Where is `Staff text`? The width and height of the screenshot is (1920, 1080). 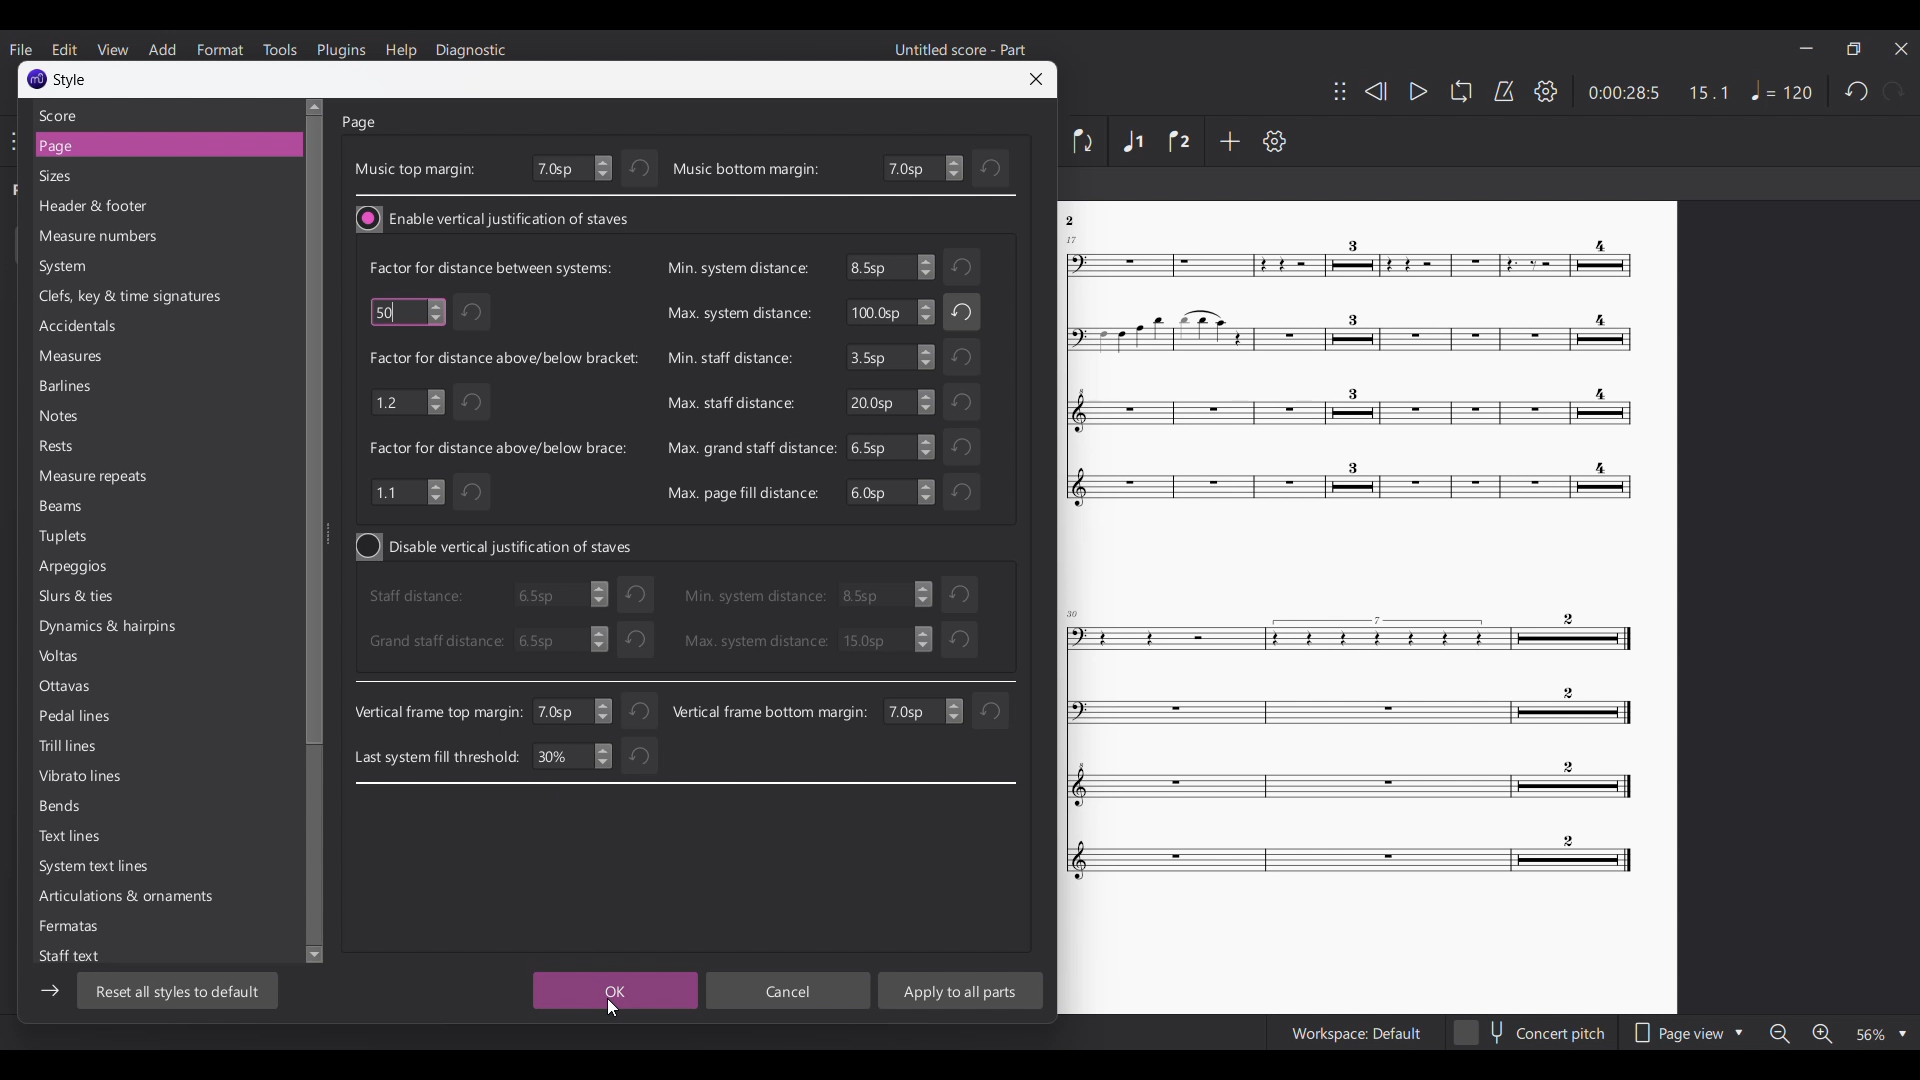
Staff text is located at coordinates (83, 957).